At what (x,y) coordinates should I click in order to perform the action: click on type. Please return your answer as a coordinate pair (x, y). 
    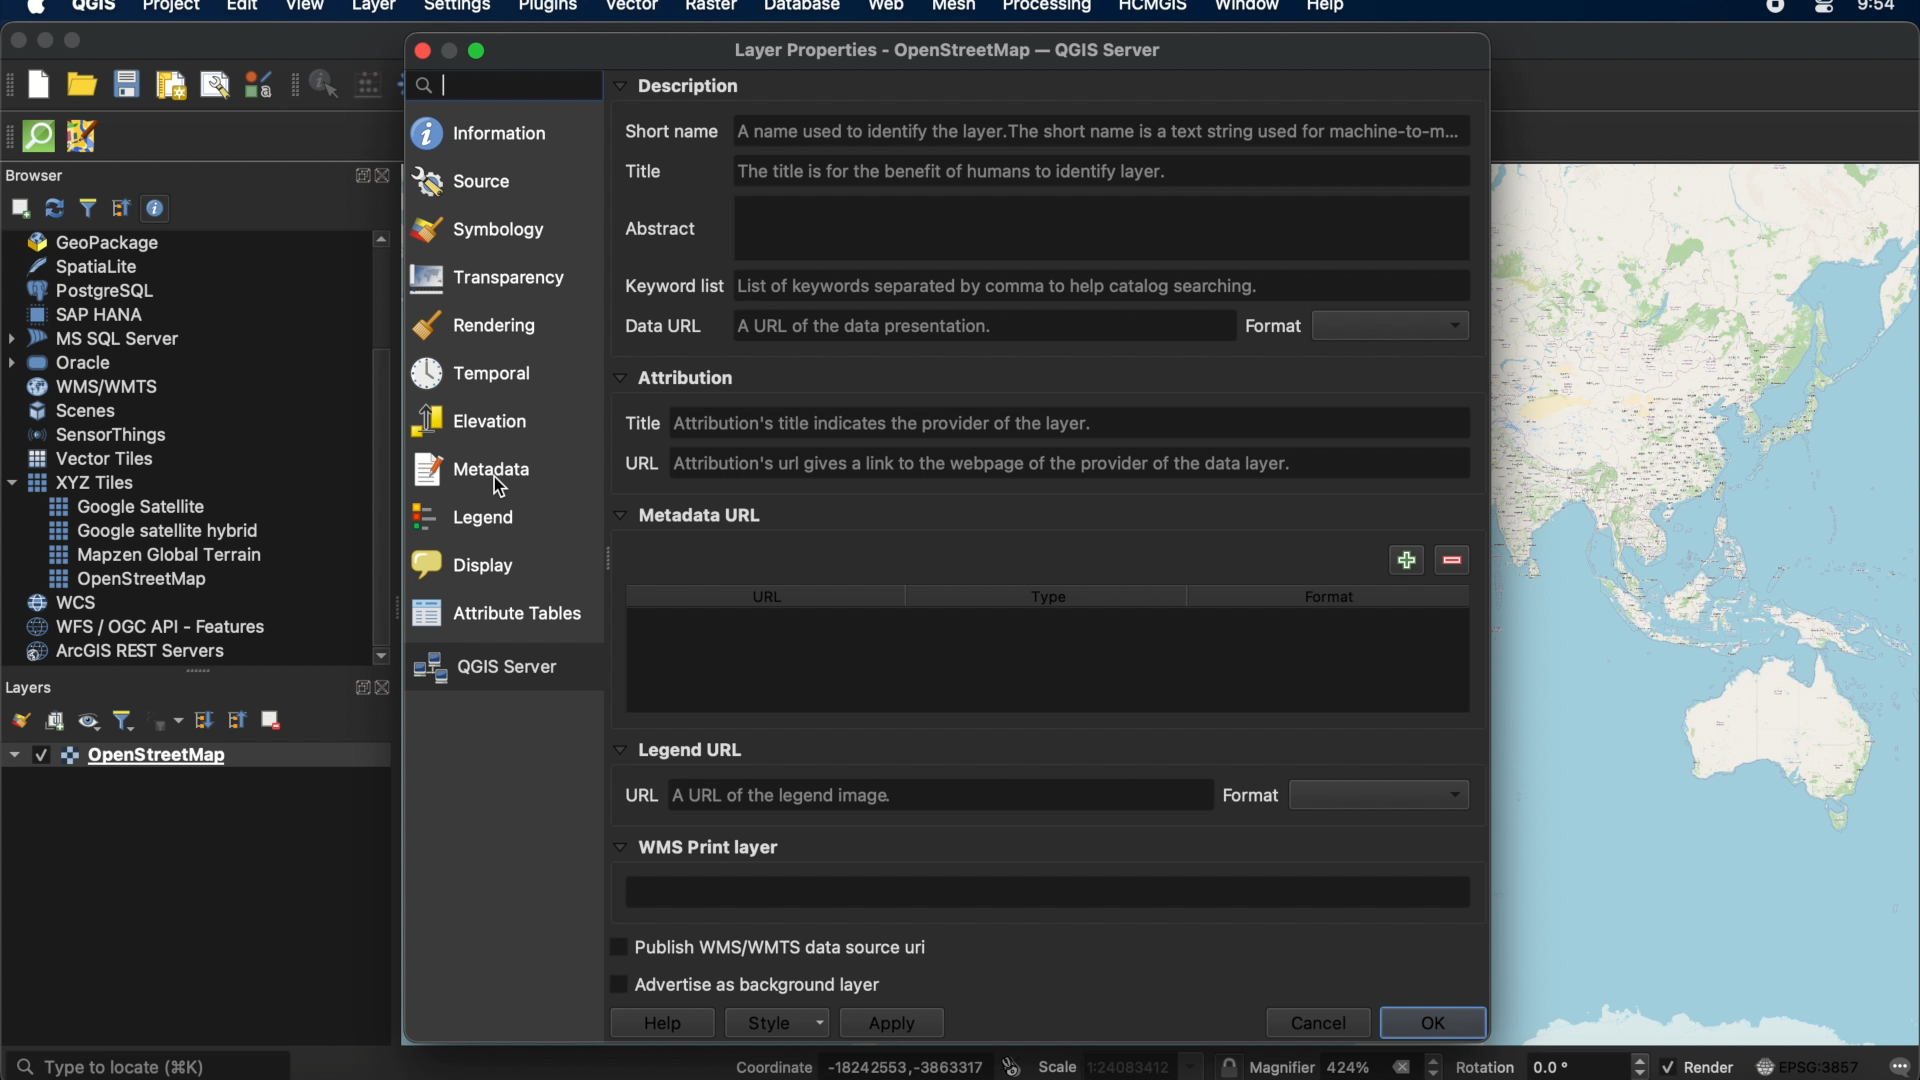
    Looking at the image, I should click on (1052, 599).